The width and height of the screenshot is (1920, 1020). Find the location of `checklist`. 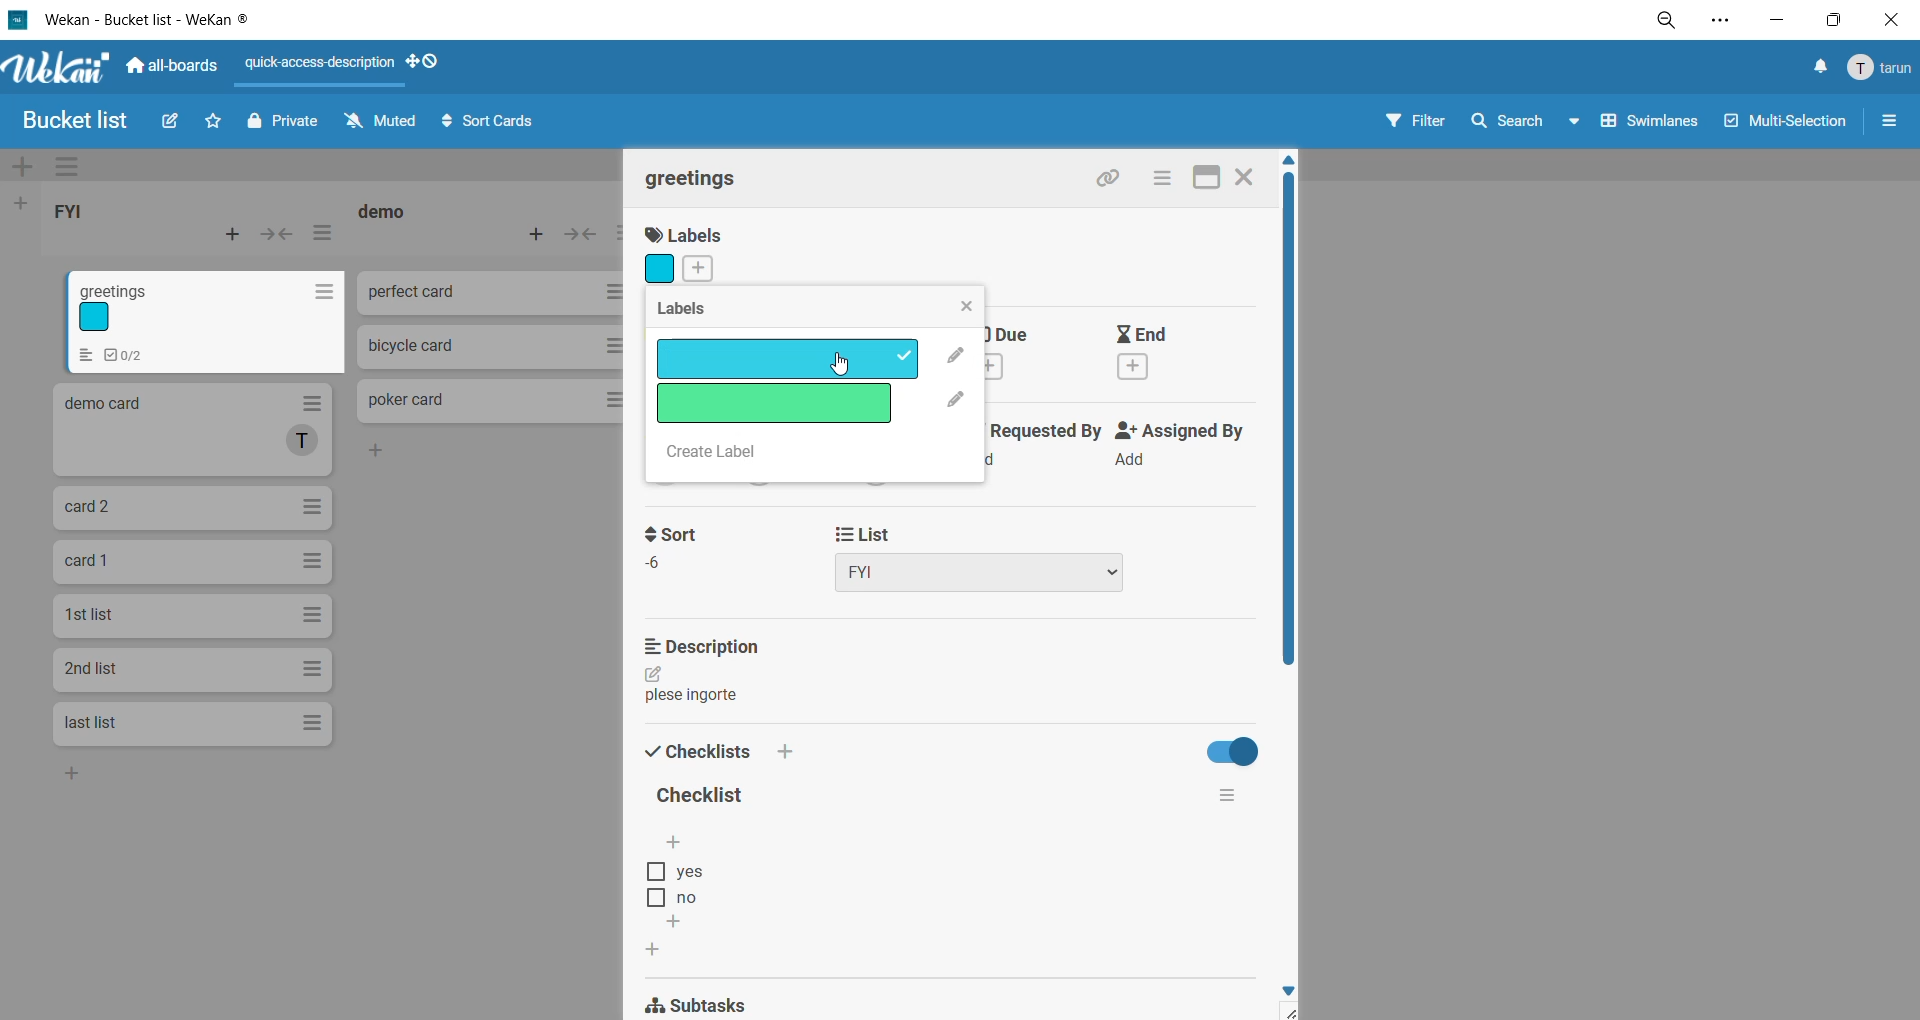

checklist is located at coordinates (697, 752).